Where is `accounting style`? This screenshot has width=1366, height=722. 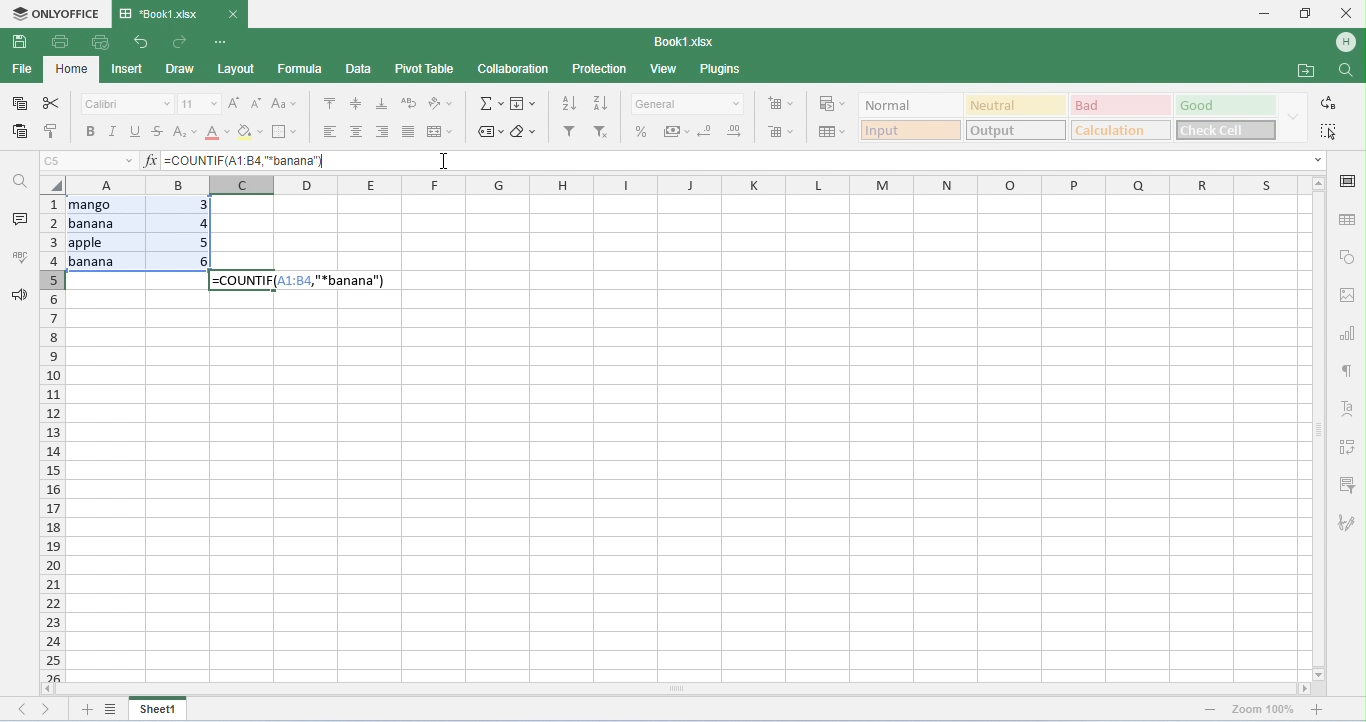 accounting style is located at coordinates (677, 133).